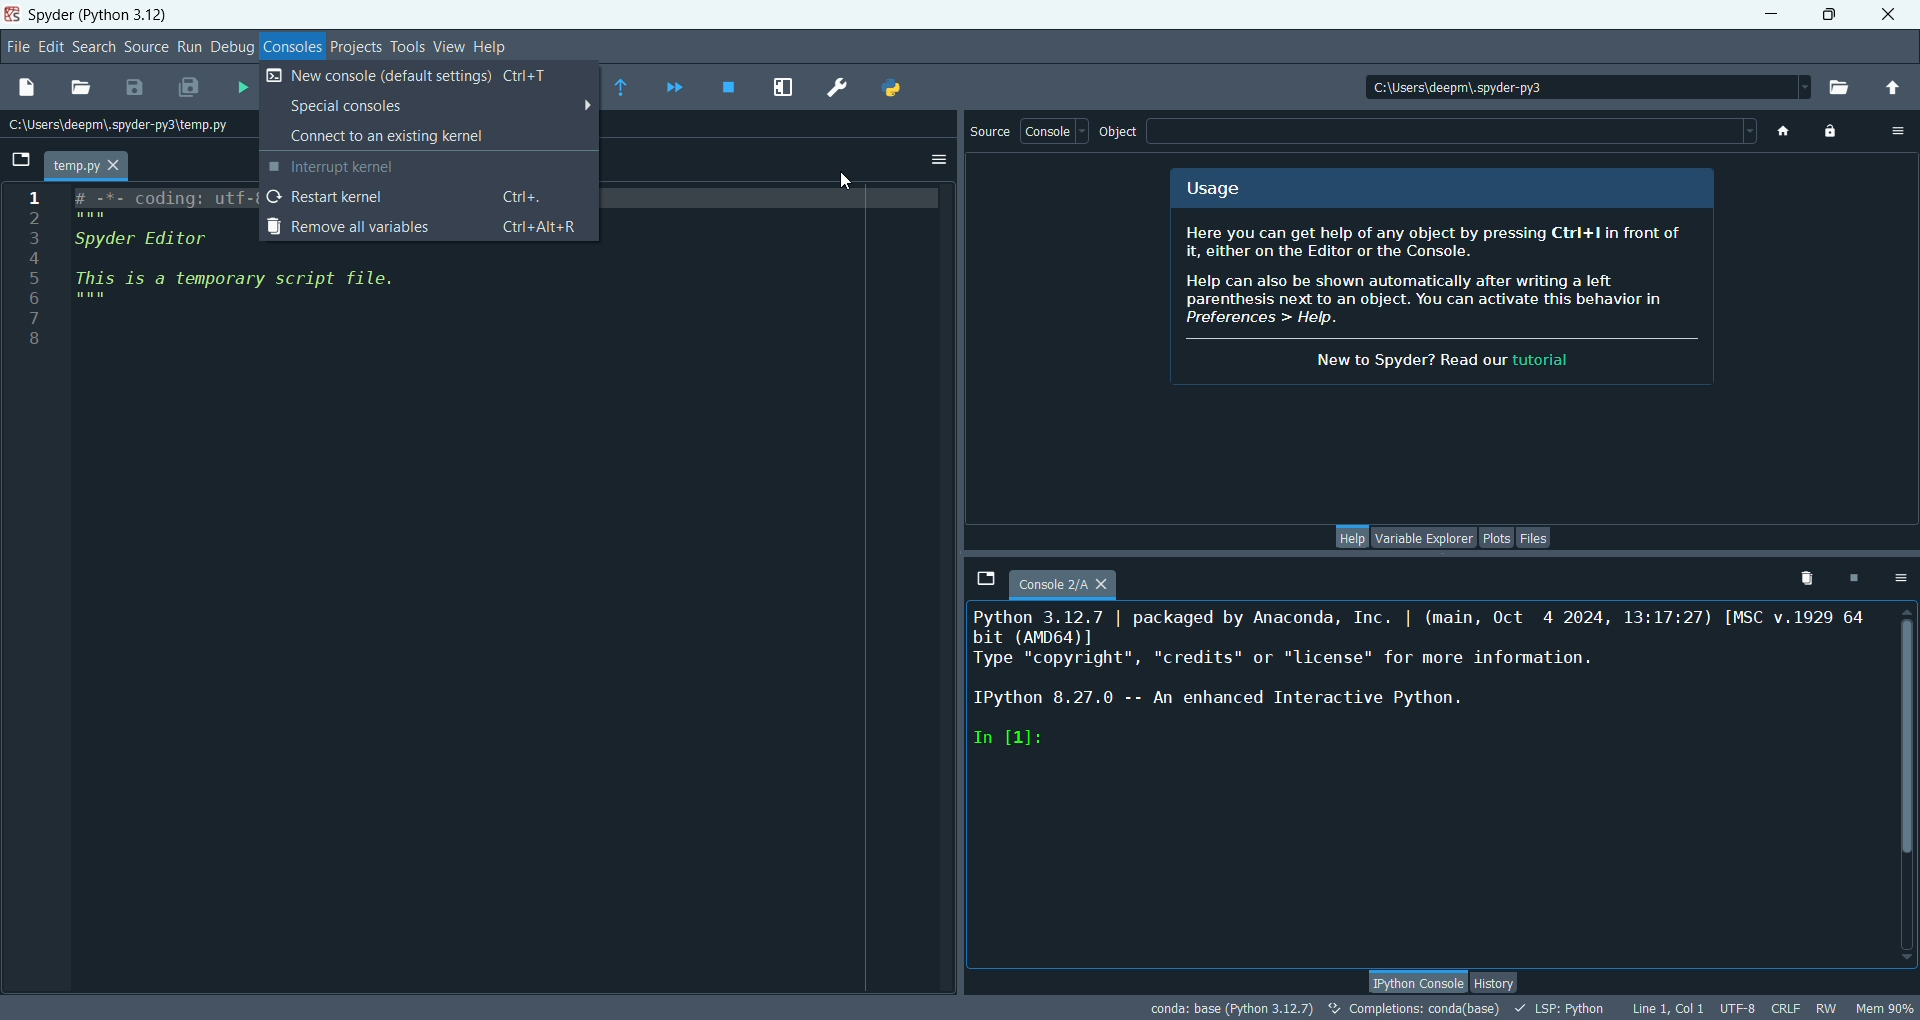  I want to click on source, so click(145, 49).